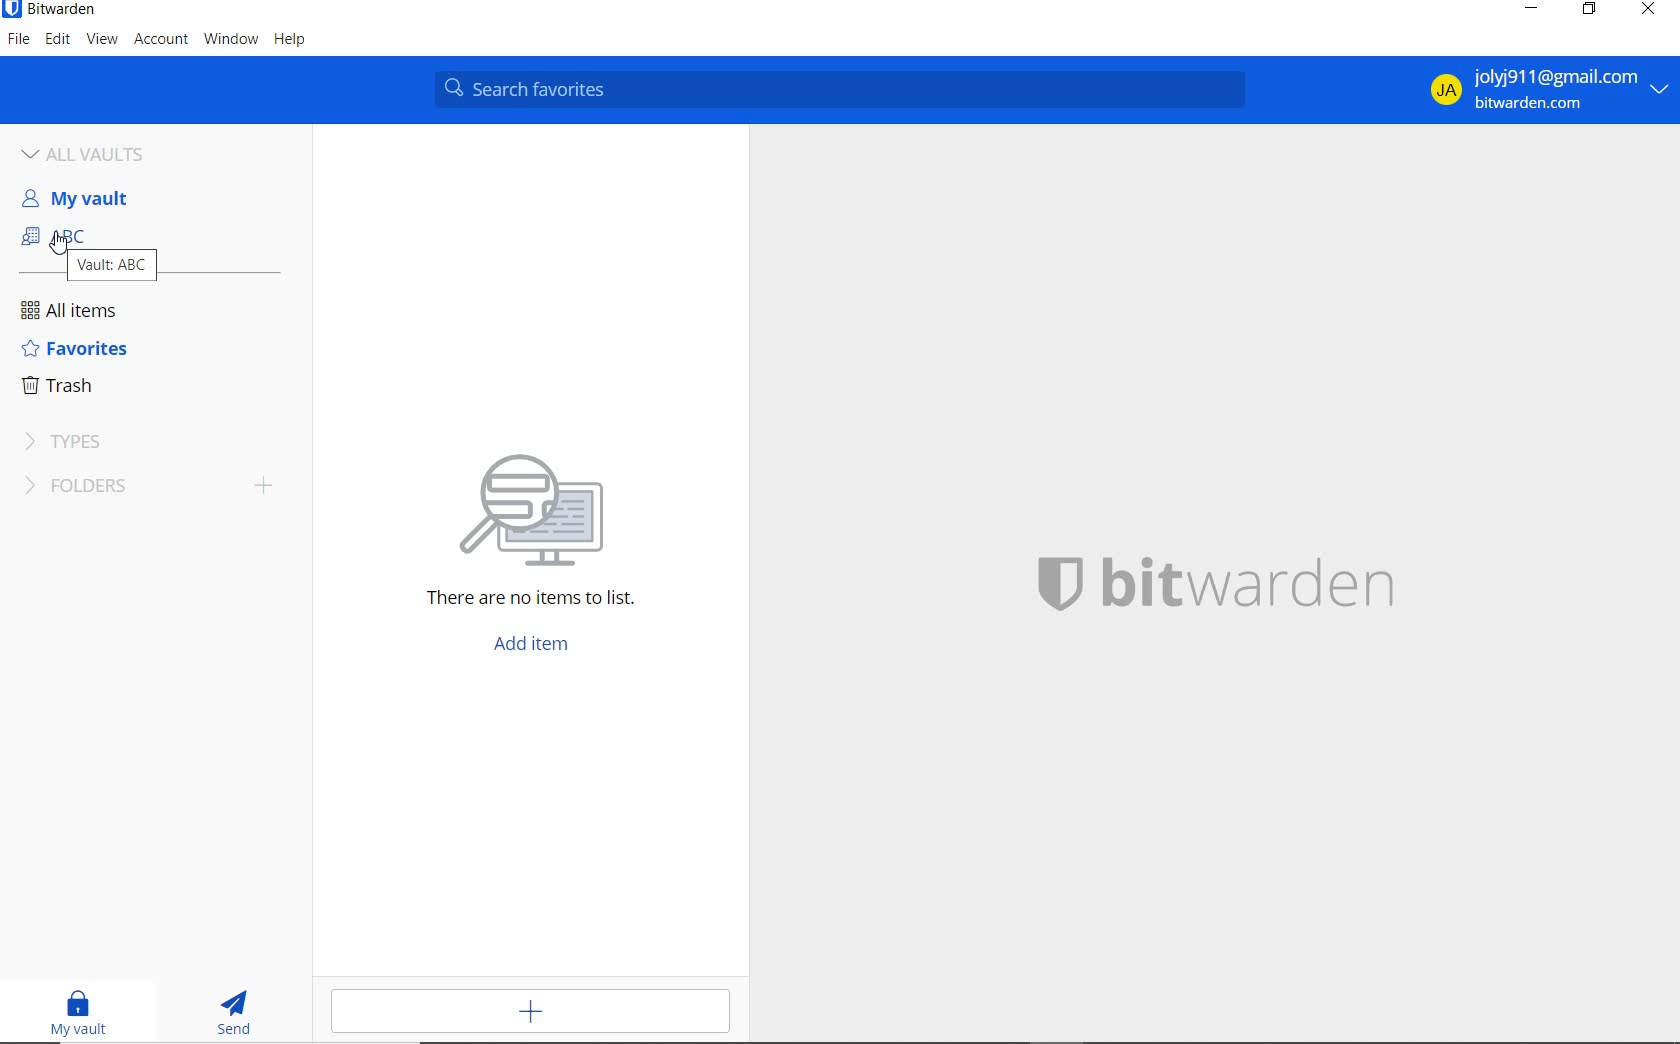  I want to click on SEARCH FAVORITES, so click(844, 89).